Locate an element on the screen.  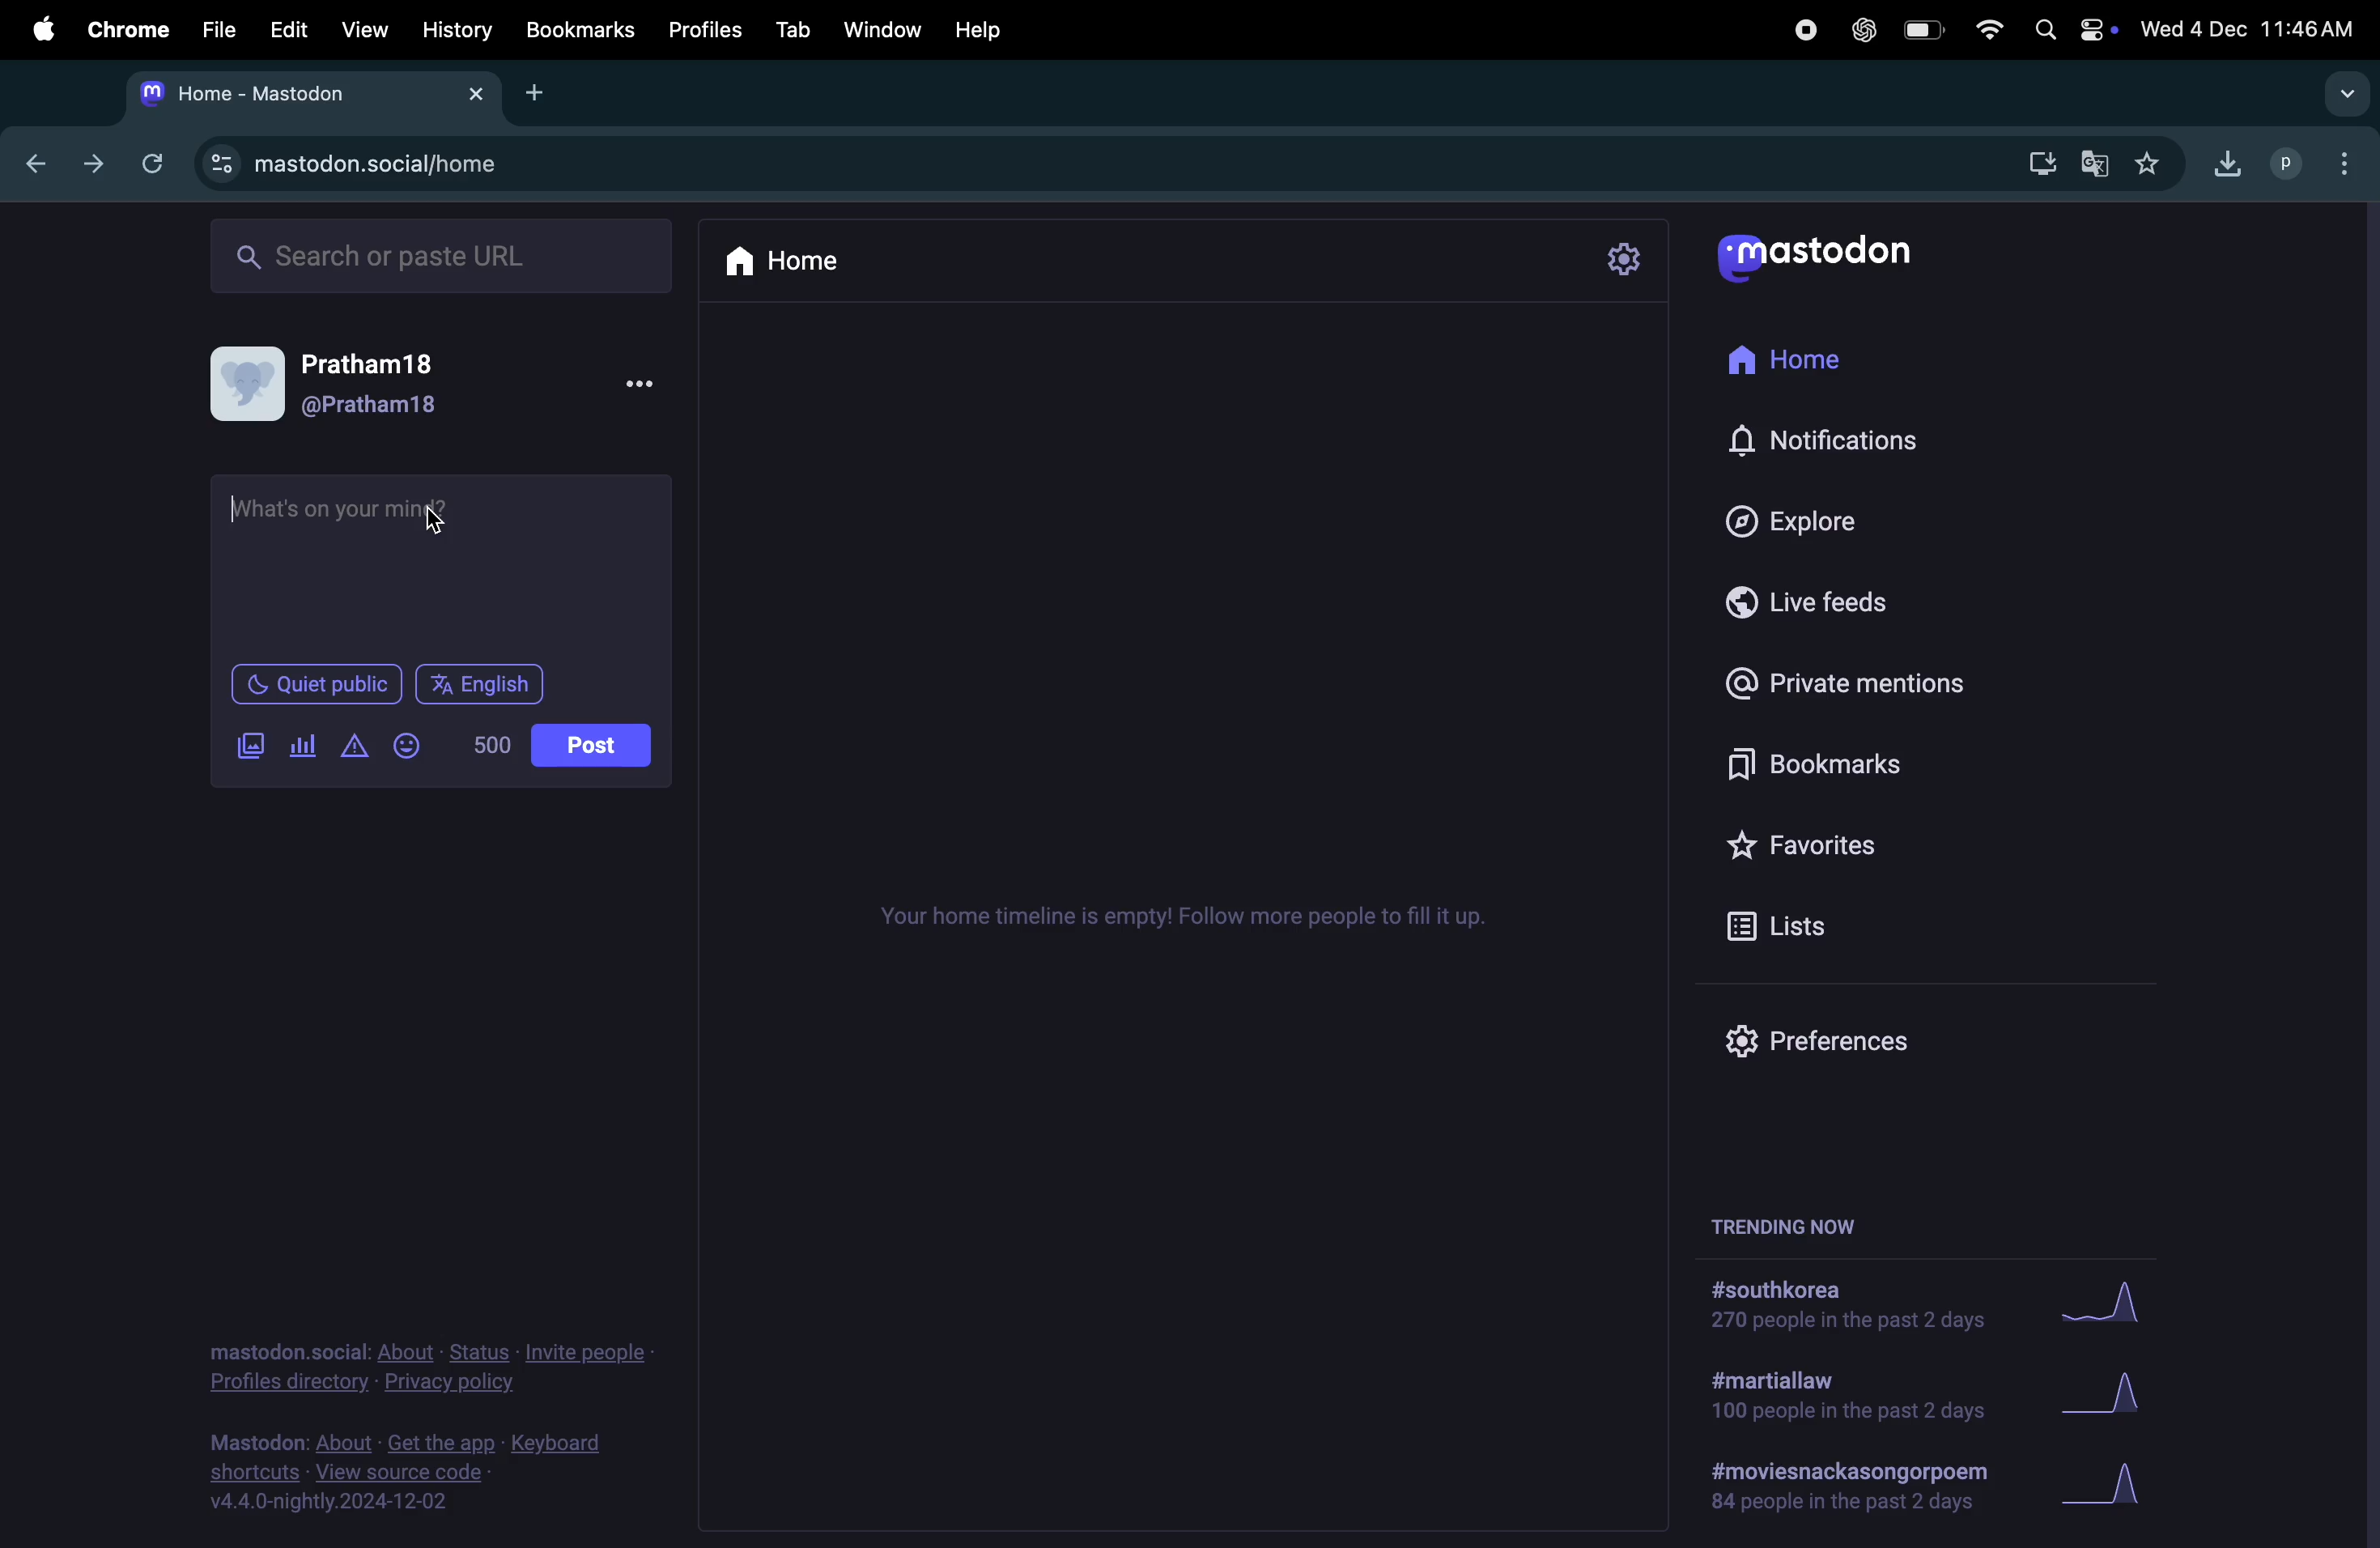
 is located at coordinates (2322, 91).